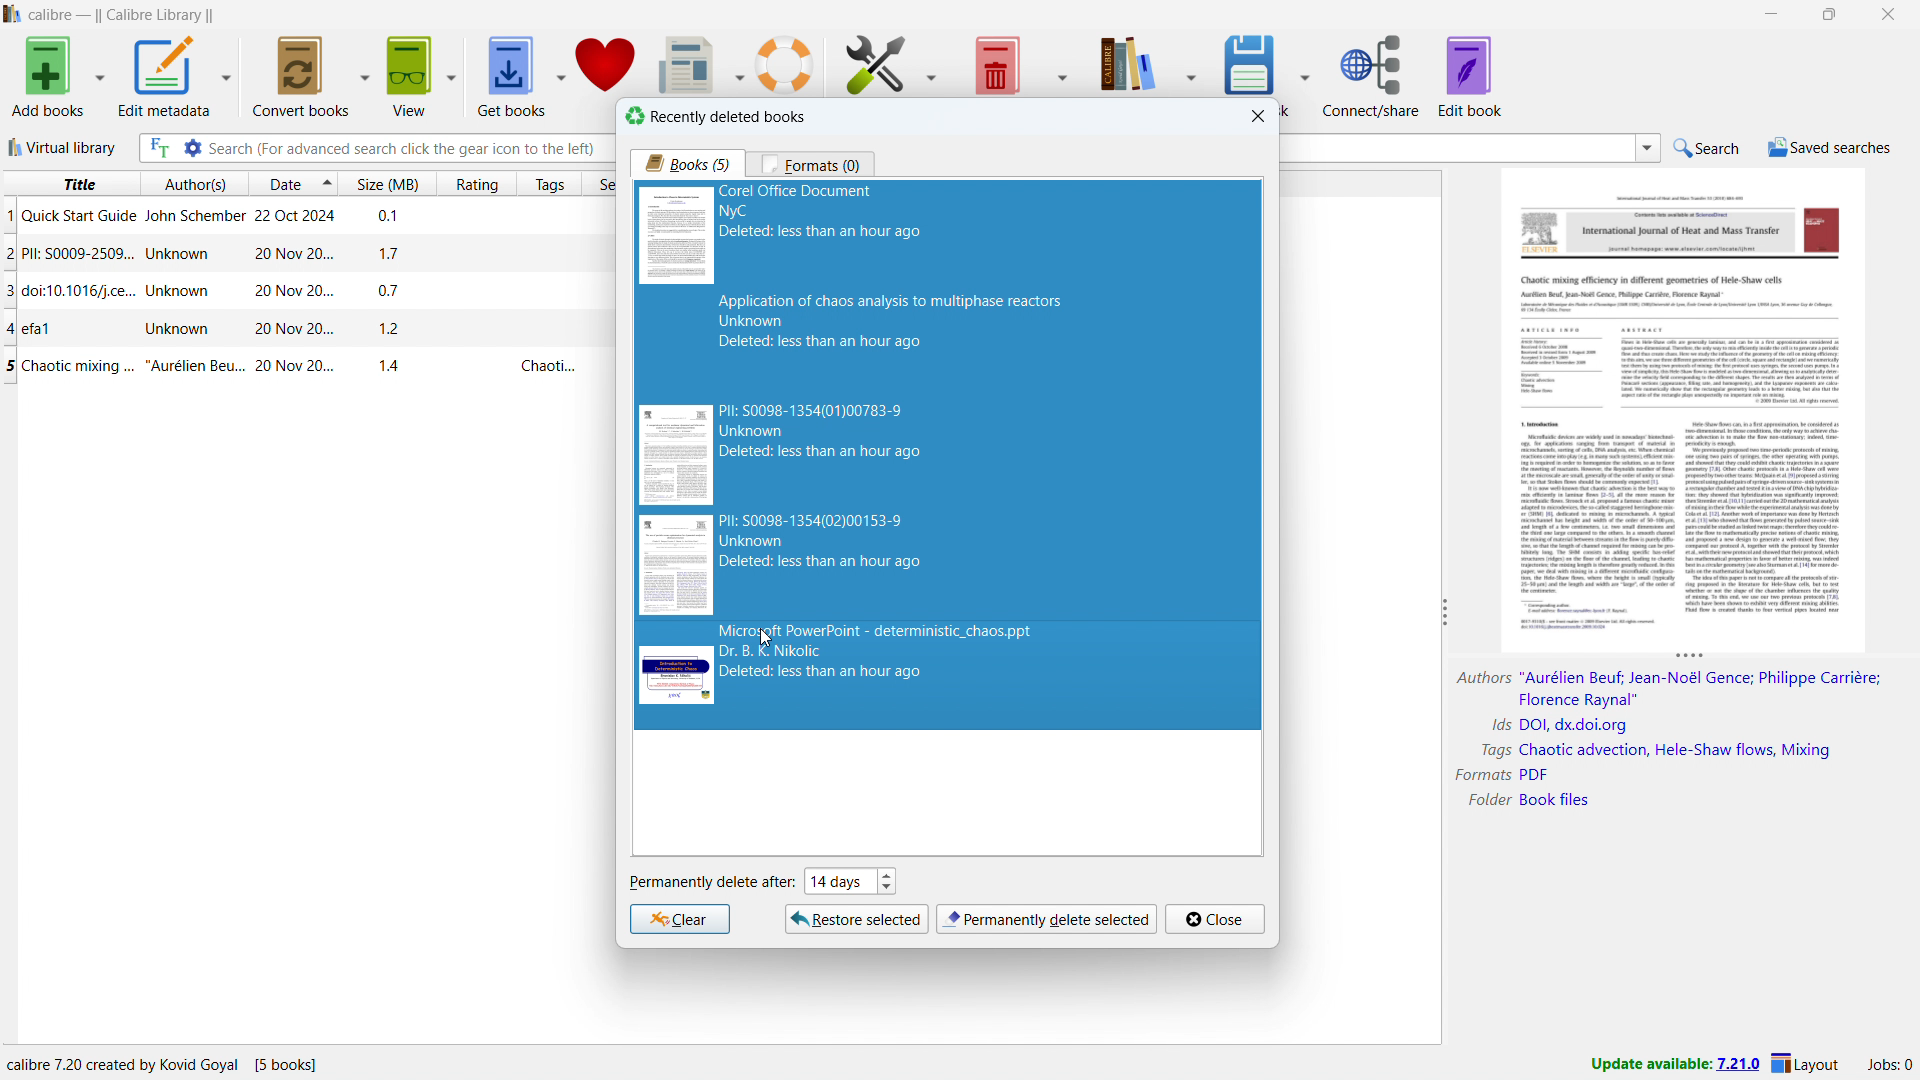  Describe the element at coordinates (684, 62) in the screenshot. I see `fetch news` at that location.